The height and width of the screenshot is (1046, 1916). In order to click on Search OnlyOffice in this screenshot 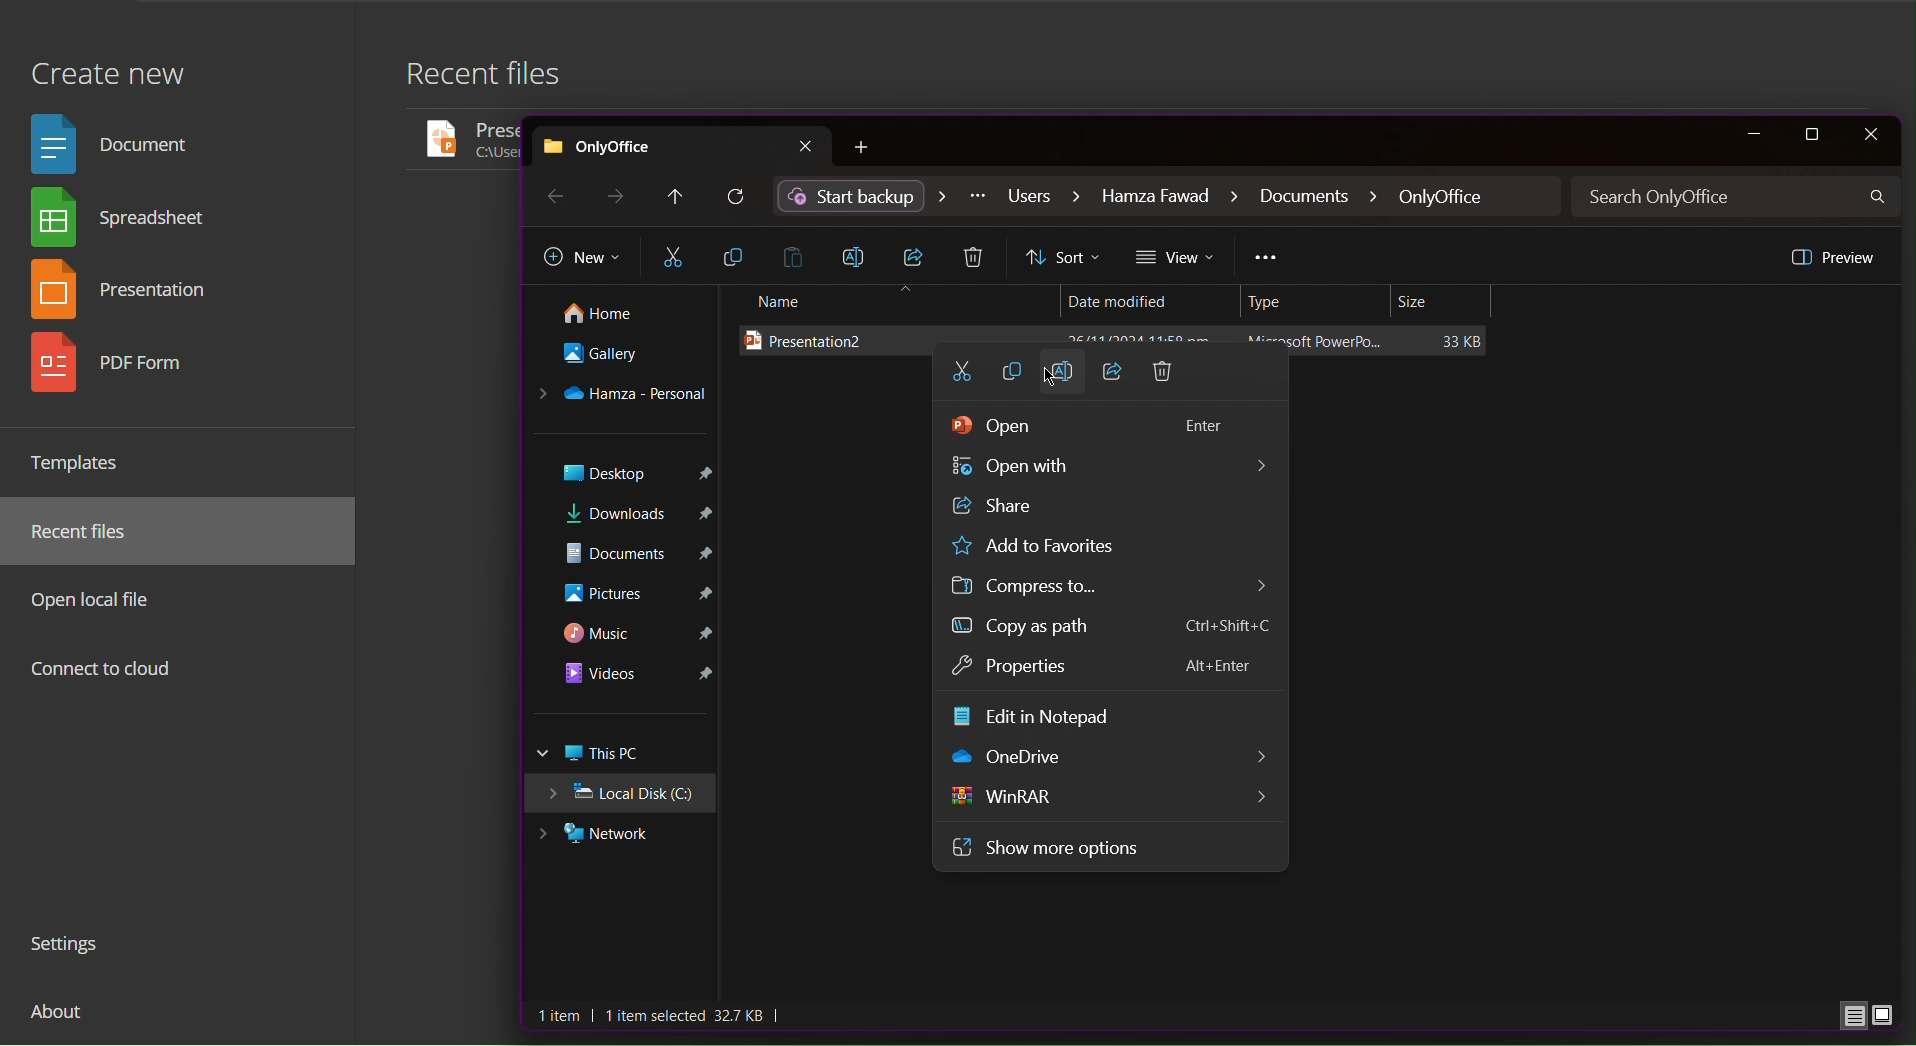, I will do `click(1738, 197)`.